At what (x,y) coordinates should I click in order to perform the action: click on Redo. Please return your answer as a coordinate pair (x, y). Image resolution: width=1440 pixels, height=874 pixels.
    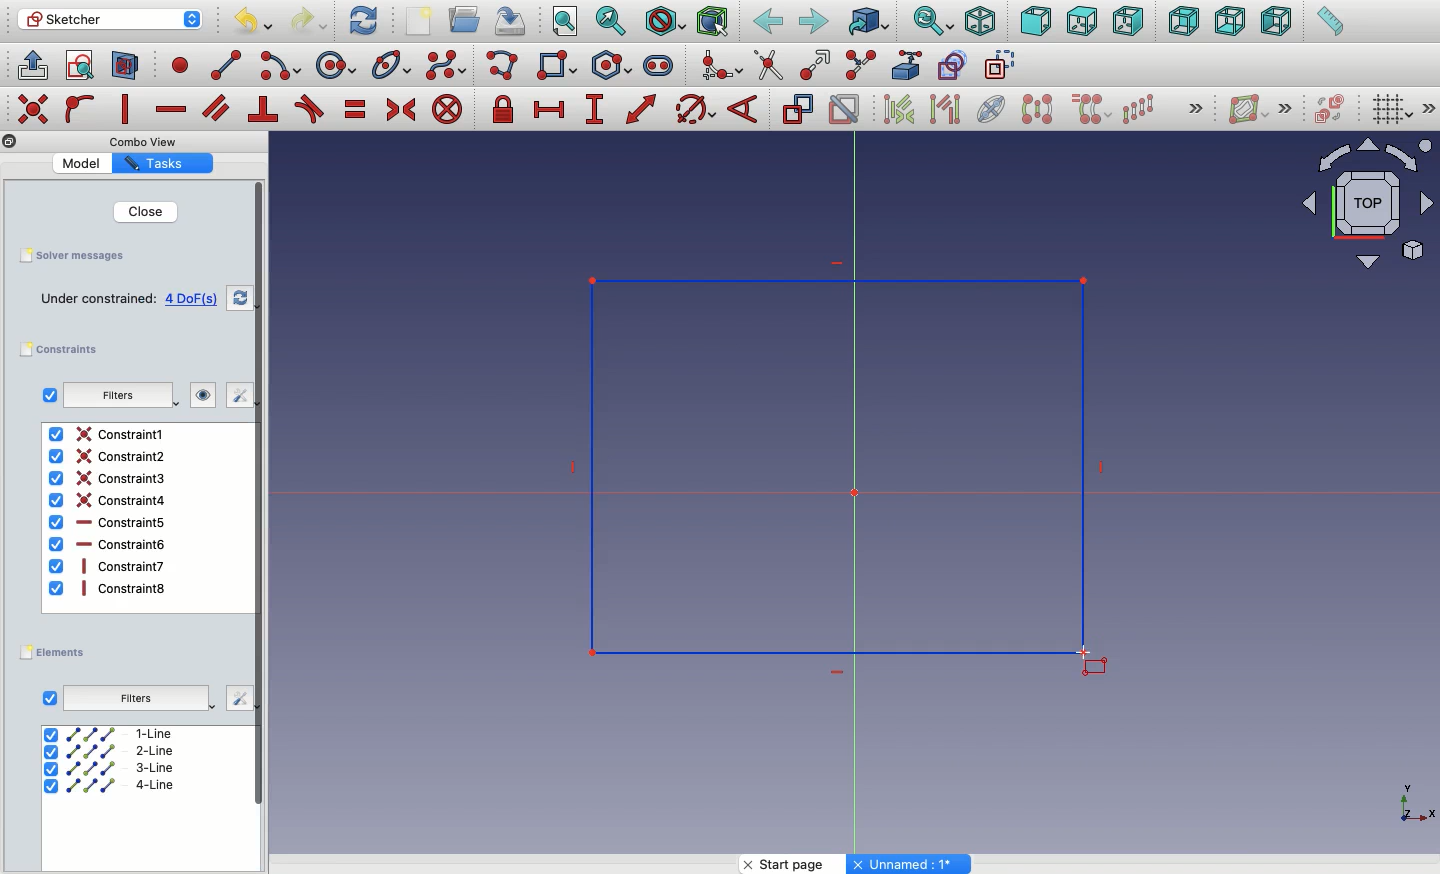
    Looking at the image, I should click on (312, 21).